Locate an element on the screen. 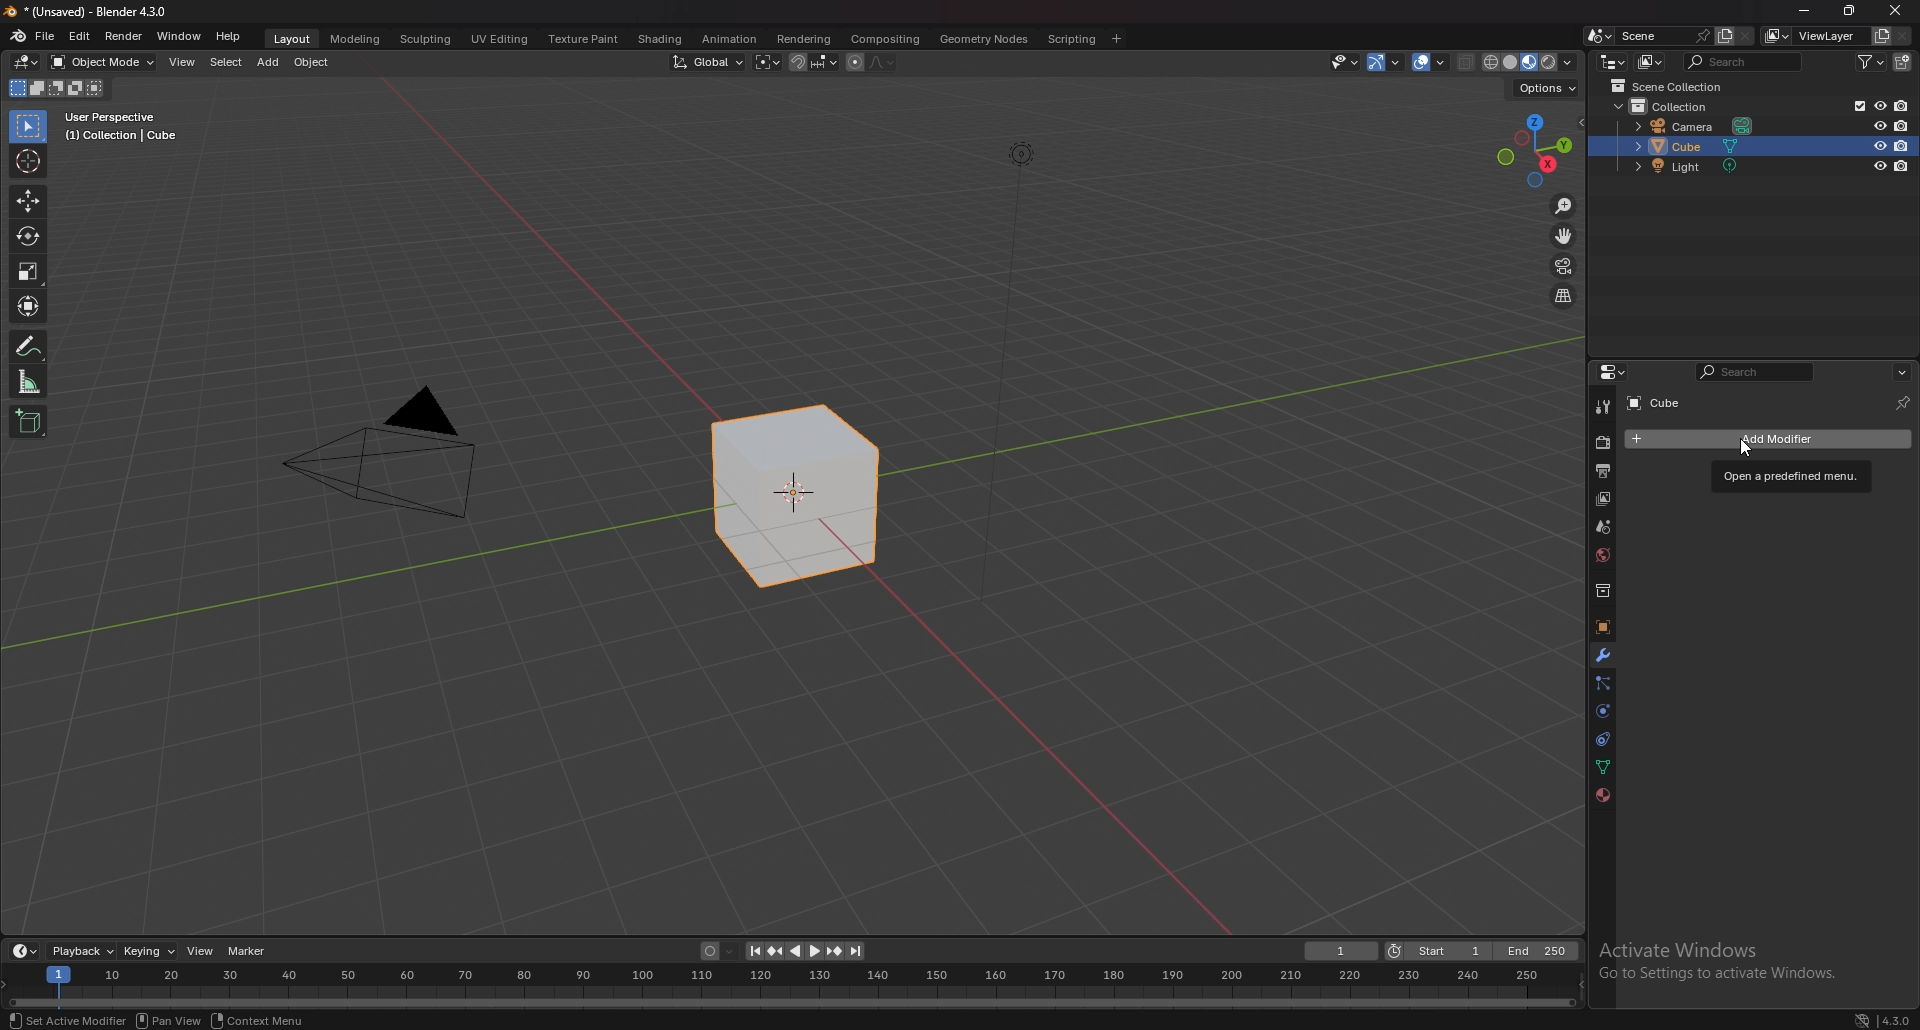 This screenshot has width=1920, height=1030. scene is located at coordinates (1602, 525).